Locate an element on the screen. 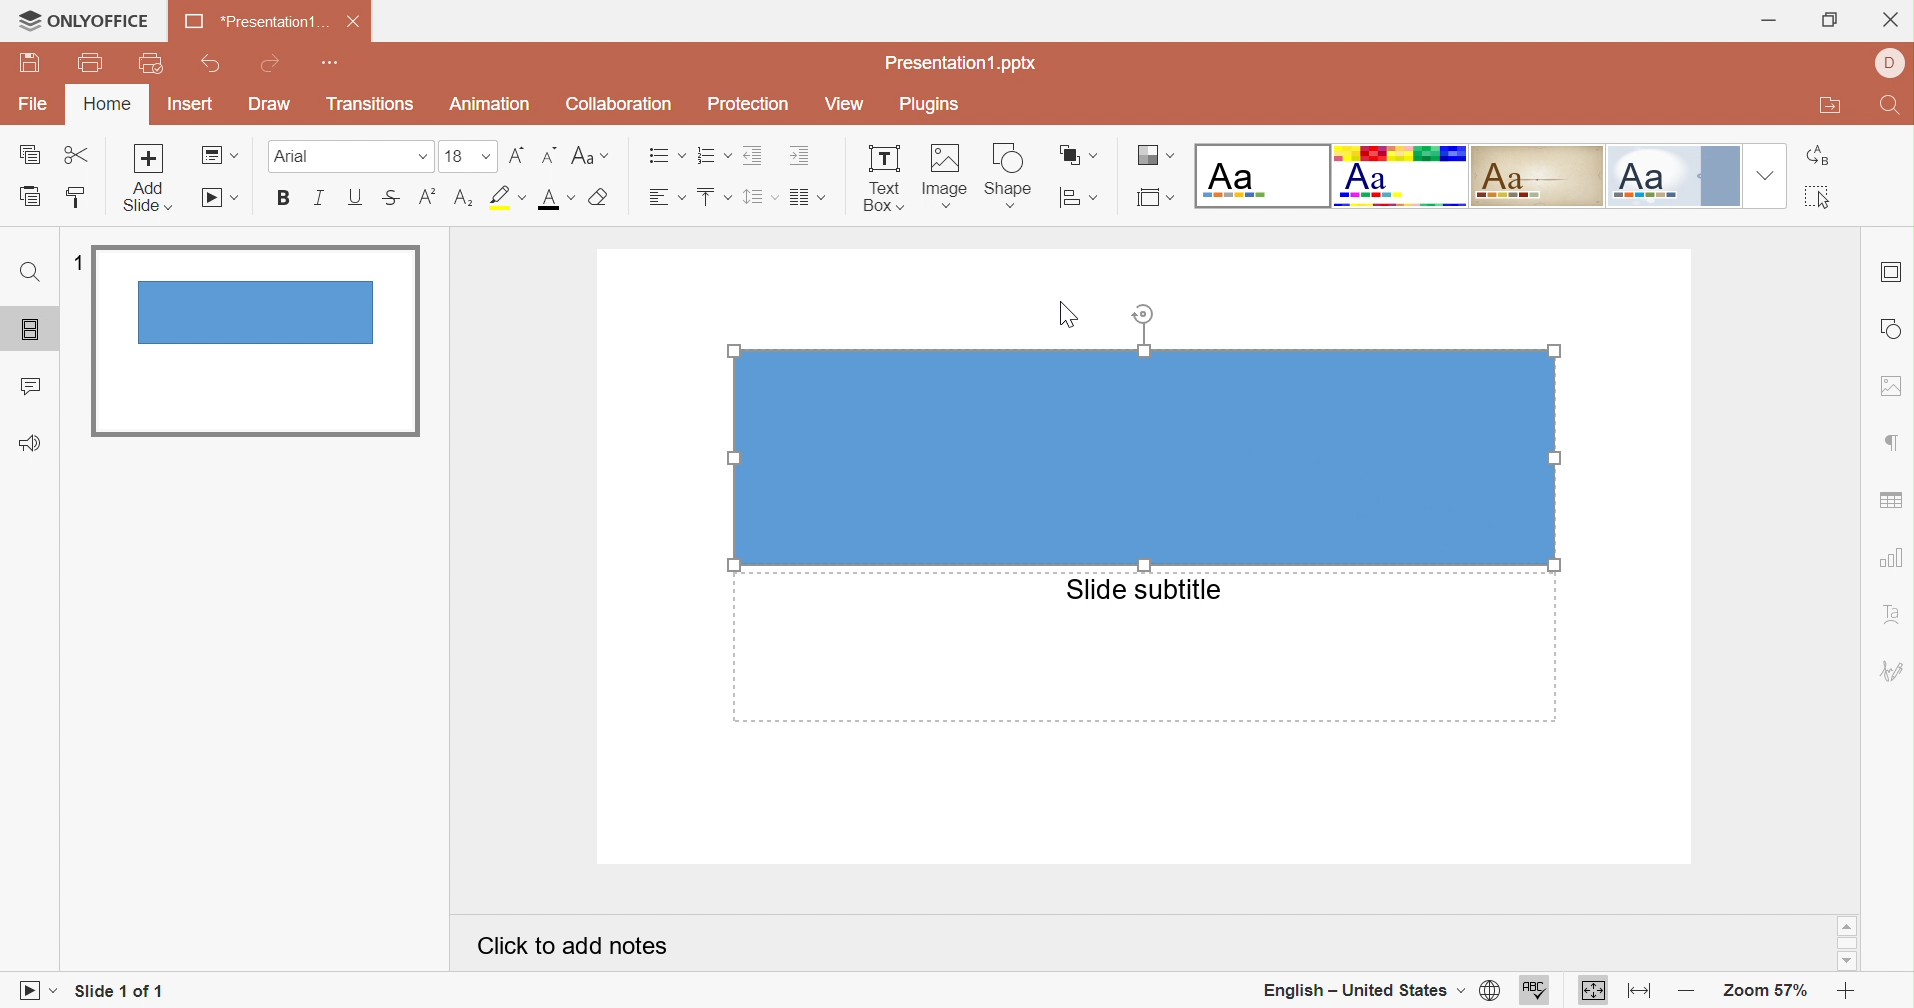 The width and height of the screenshot is (1914, 1008). Fit to width is located at coordinates (1640, 993).